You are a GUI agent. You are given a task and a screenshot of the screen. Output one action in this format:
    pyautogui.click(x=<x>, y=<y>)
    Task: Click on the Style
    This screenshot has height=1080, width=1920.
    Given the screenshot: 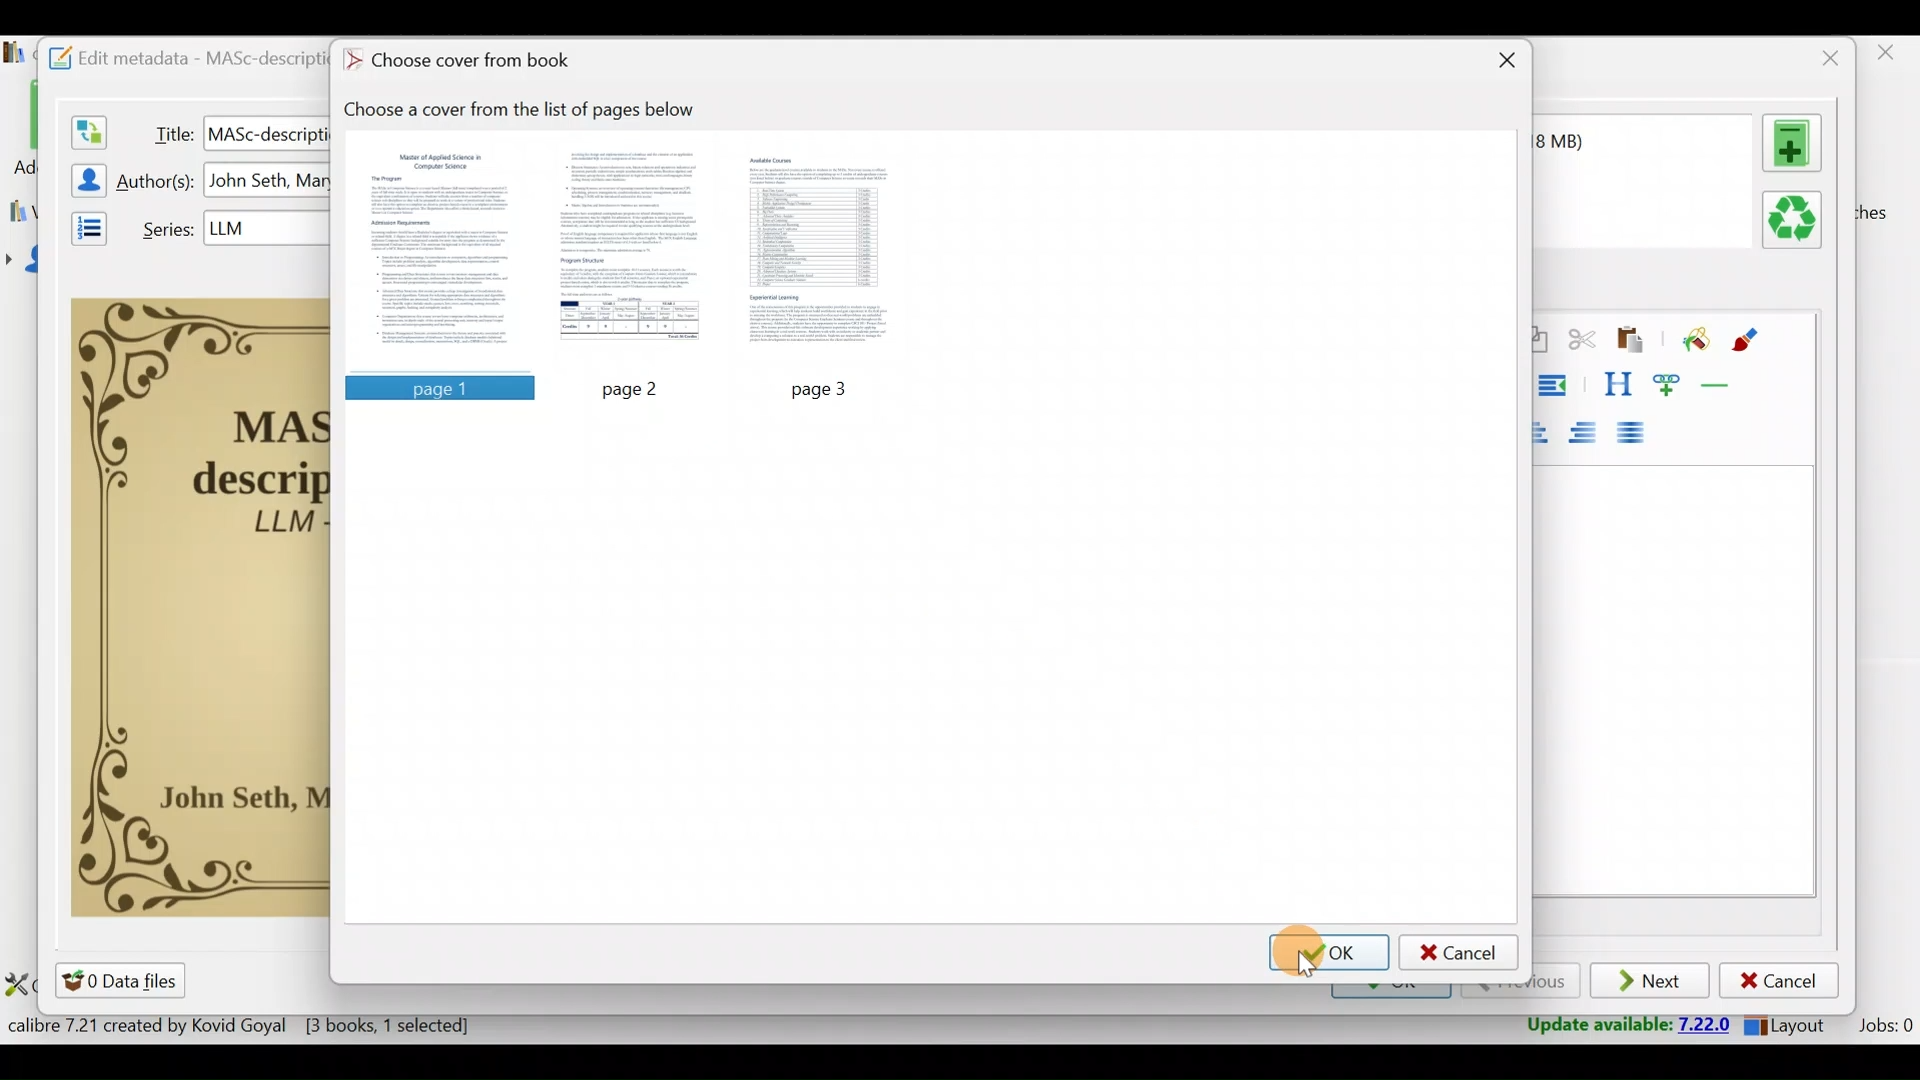 What is the action you would take?
    pyautogui.click(x=1617, y=384)
    